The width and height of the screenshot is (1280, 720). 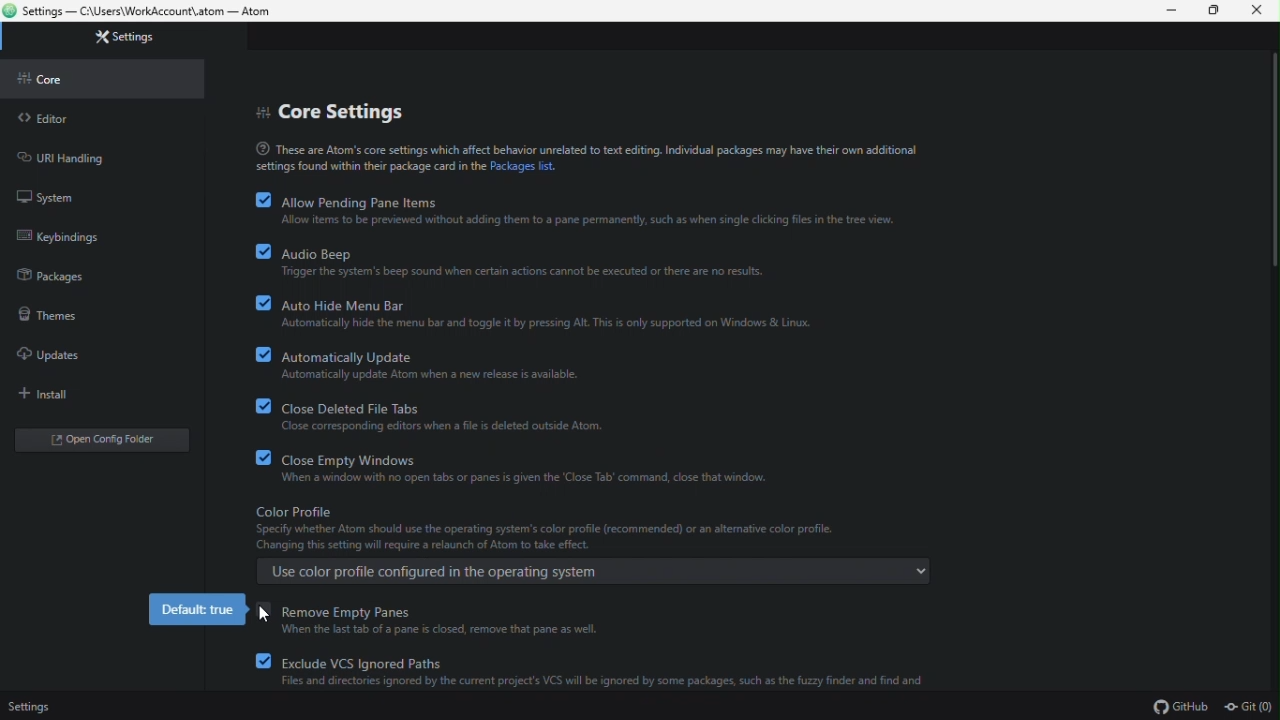 What do you see at coordinates (1216, 13) in the screenshot?
I see `restore` at bounding box center [1216, 13].